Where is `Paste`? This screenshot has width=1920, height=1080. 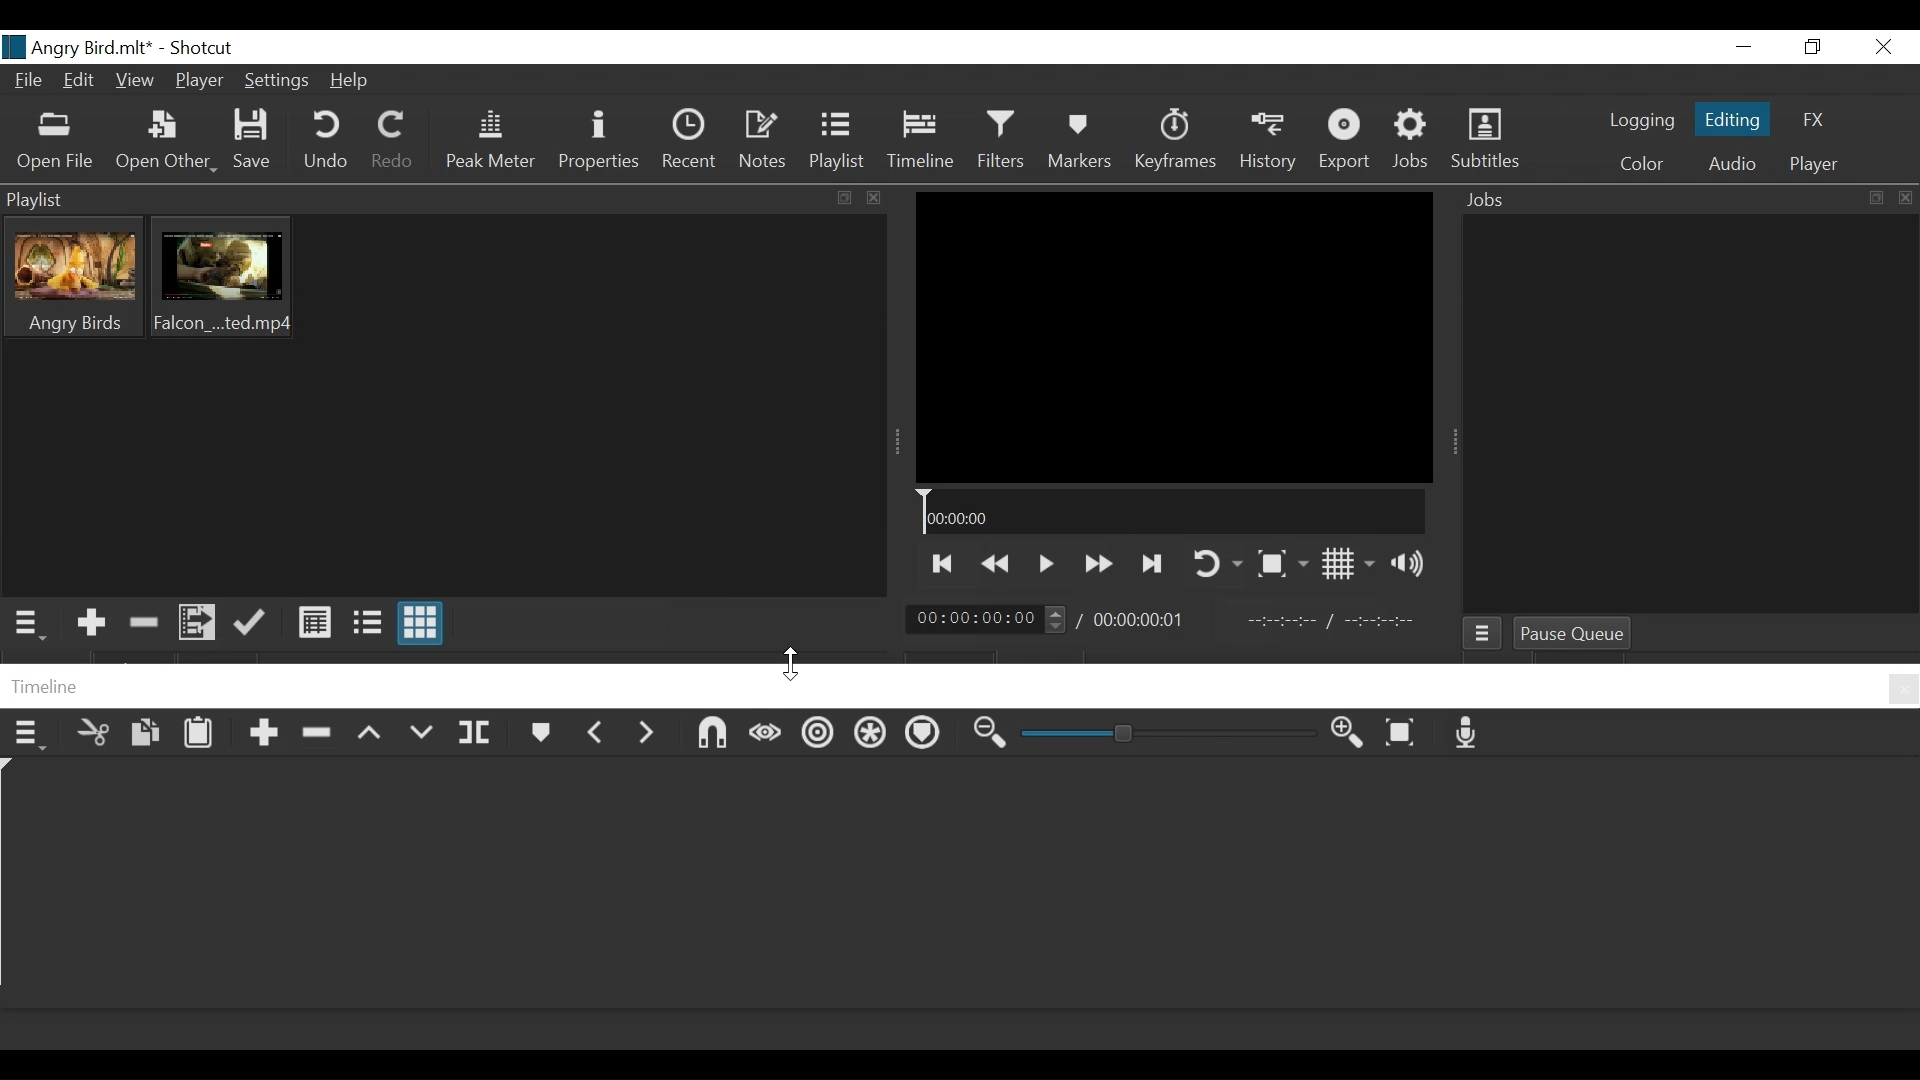 Paste is located at coordinates (200, 735).